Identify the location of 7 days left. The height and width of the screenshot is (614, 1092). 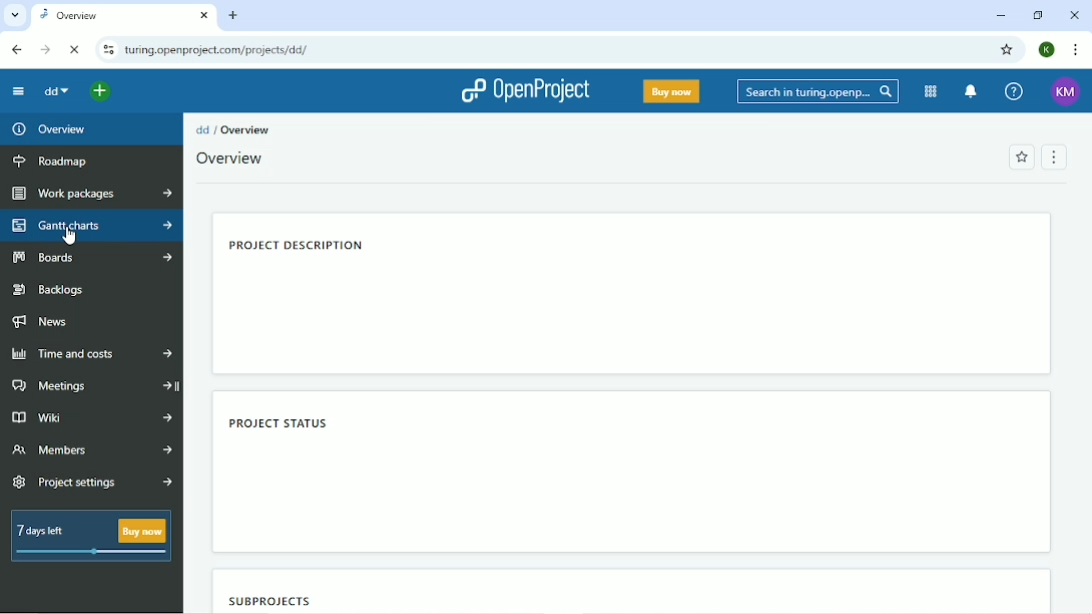
(90, 537).